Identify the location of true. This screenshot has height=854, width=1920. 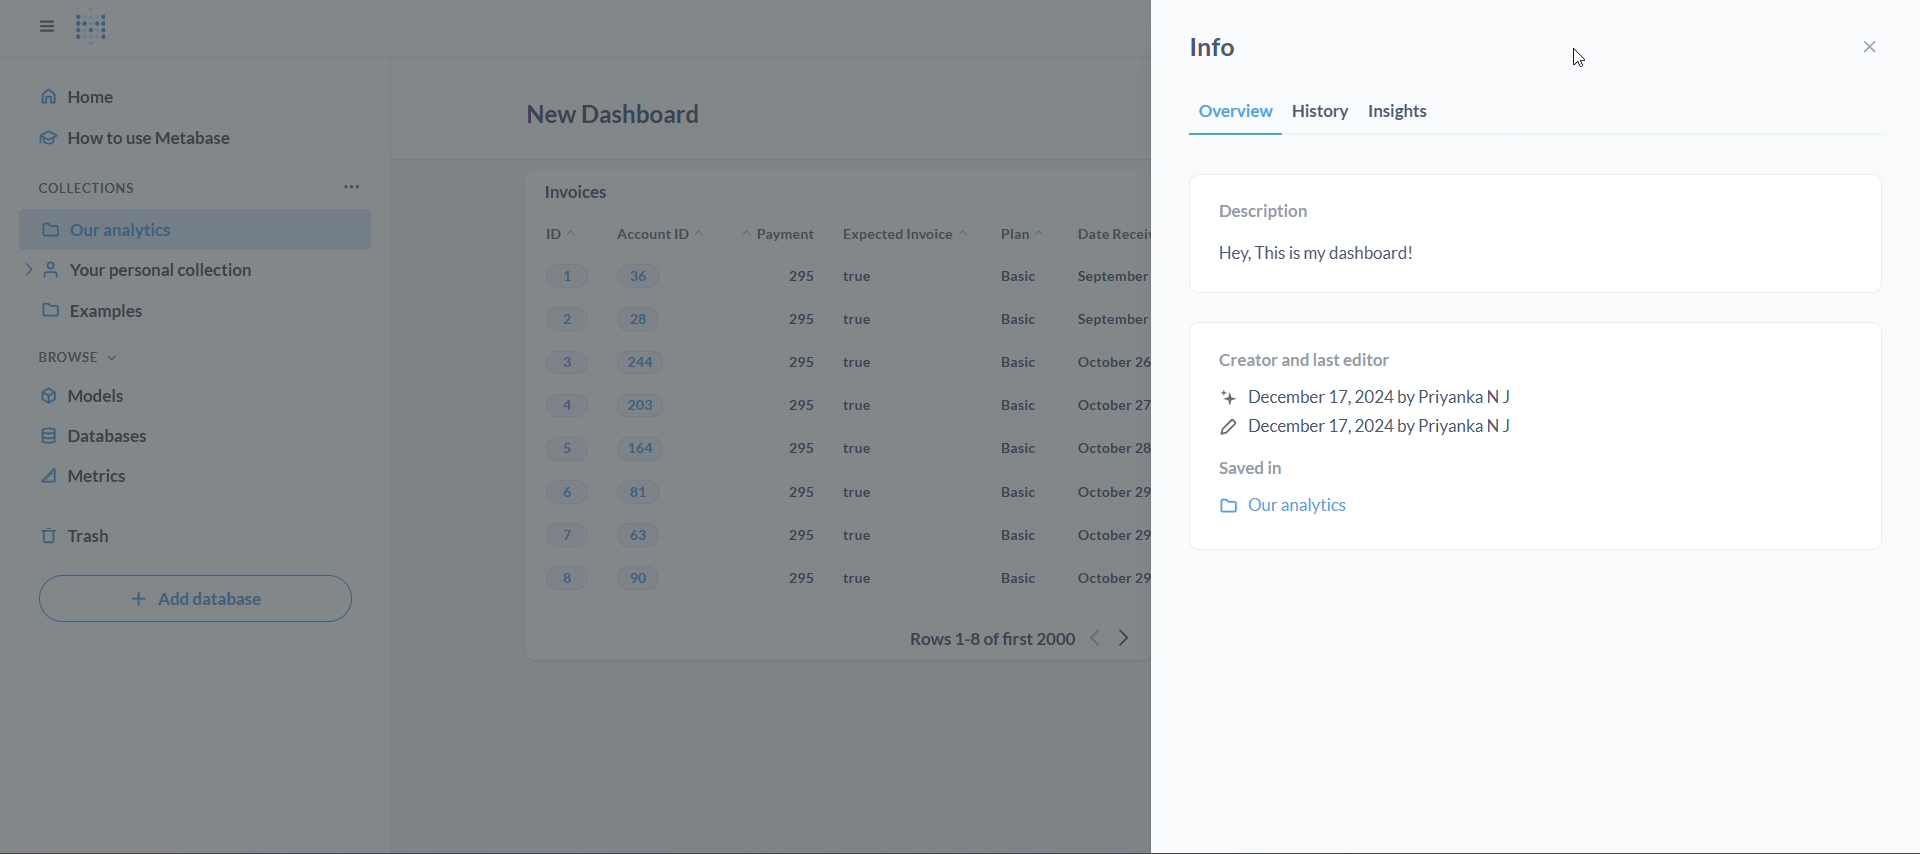
(865, 406).